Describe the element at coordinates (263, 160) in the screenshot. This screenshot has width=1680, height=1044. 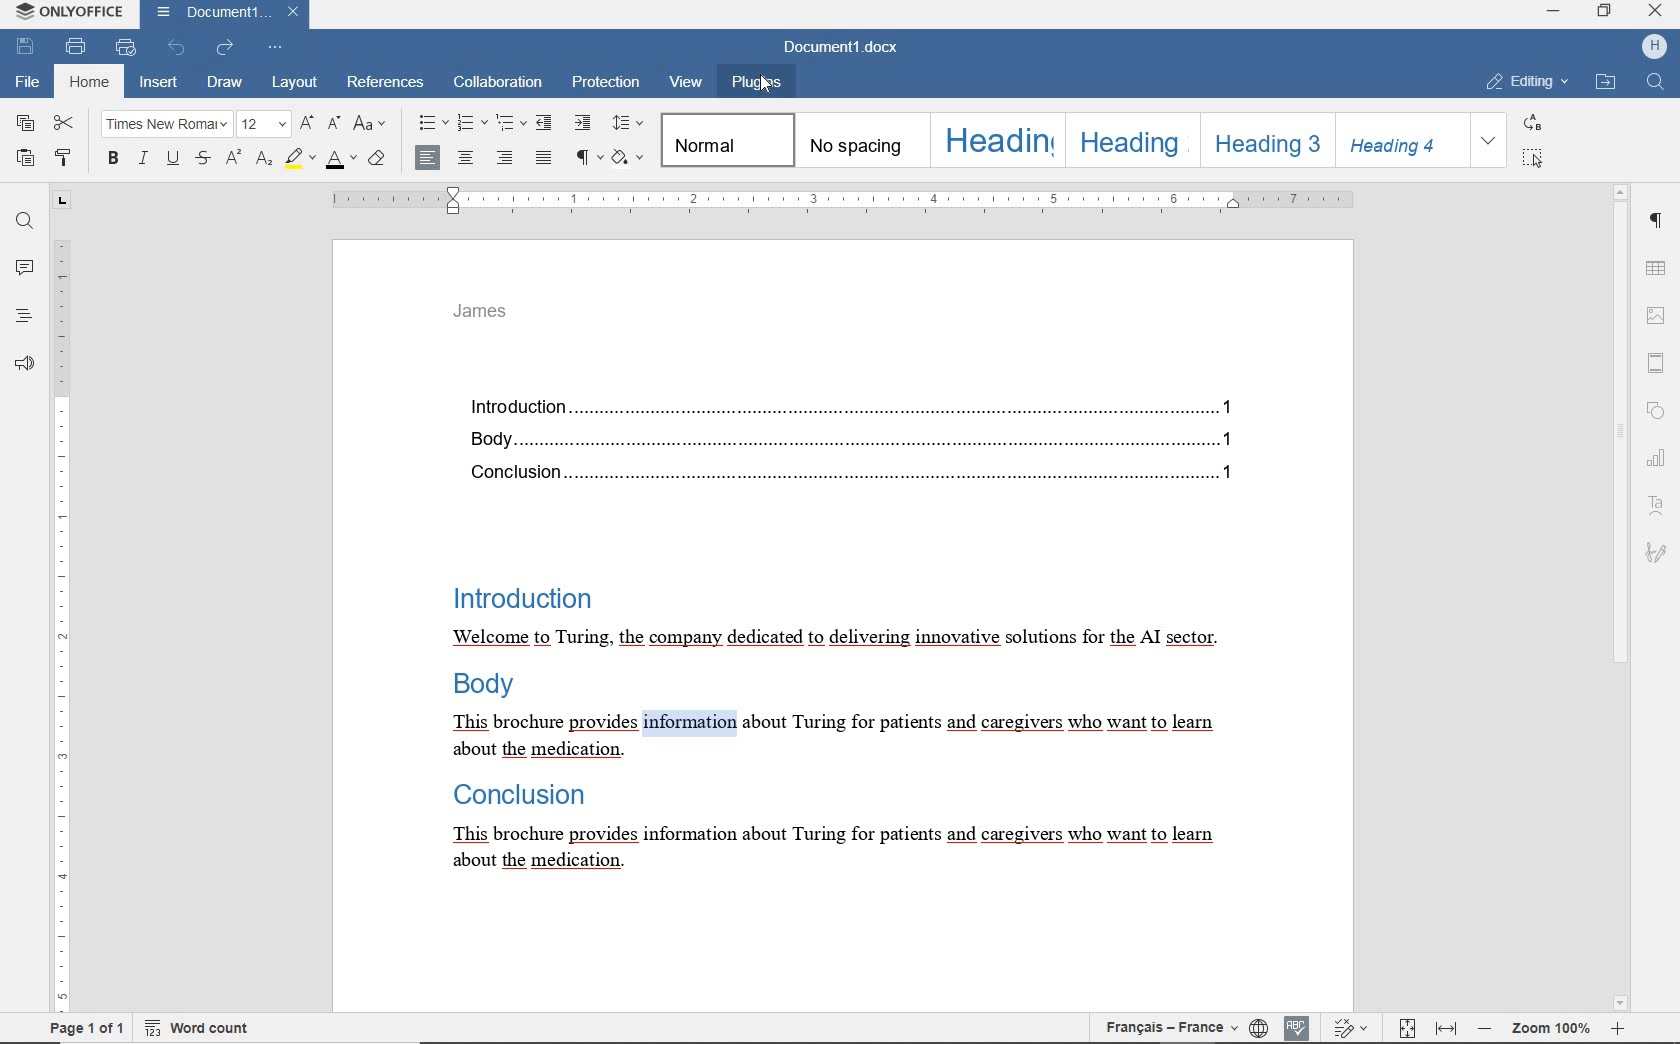
I see `SUBSCRIPT` at that location.